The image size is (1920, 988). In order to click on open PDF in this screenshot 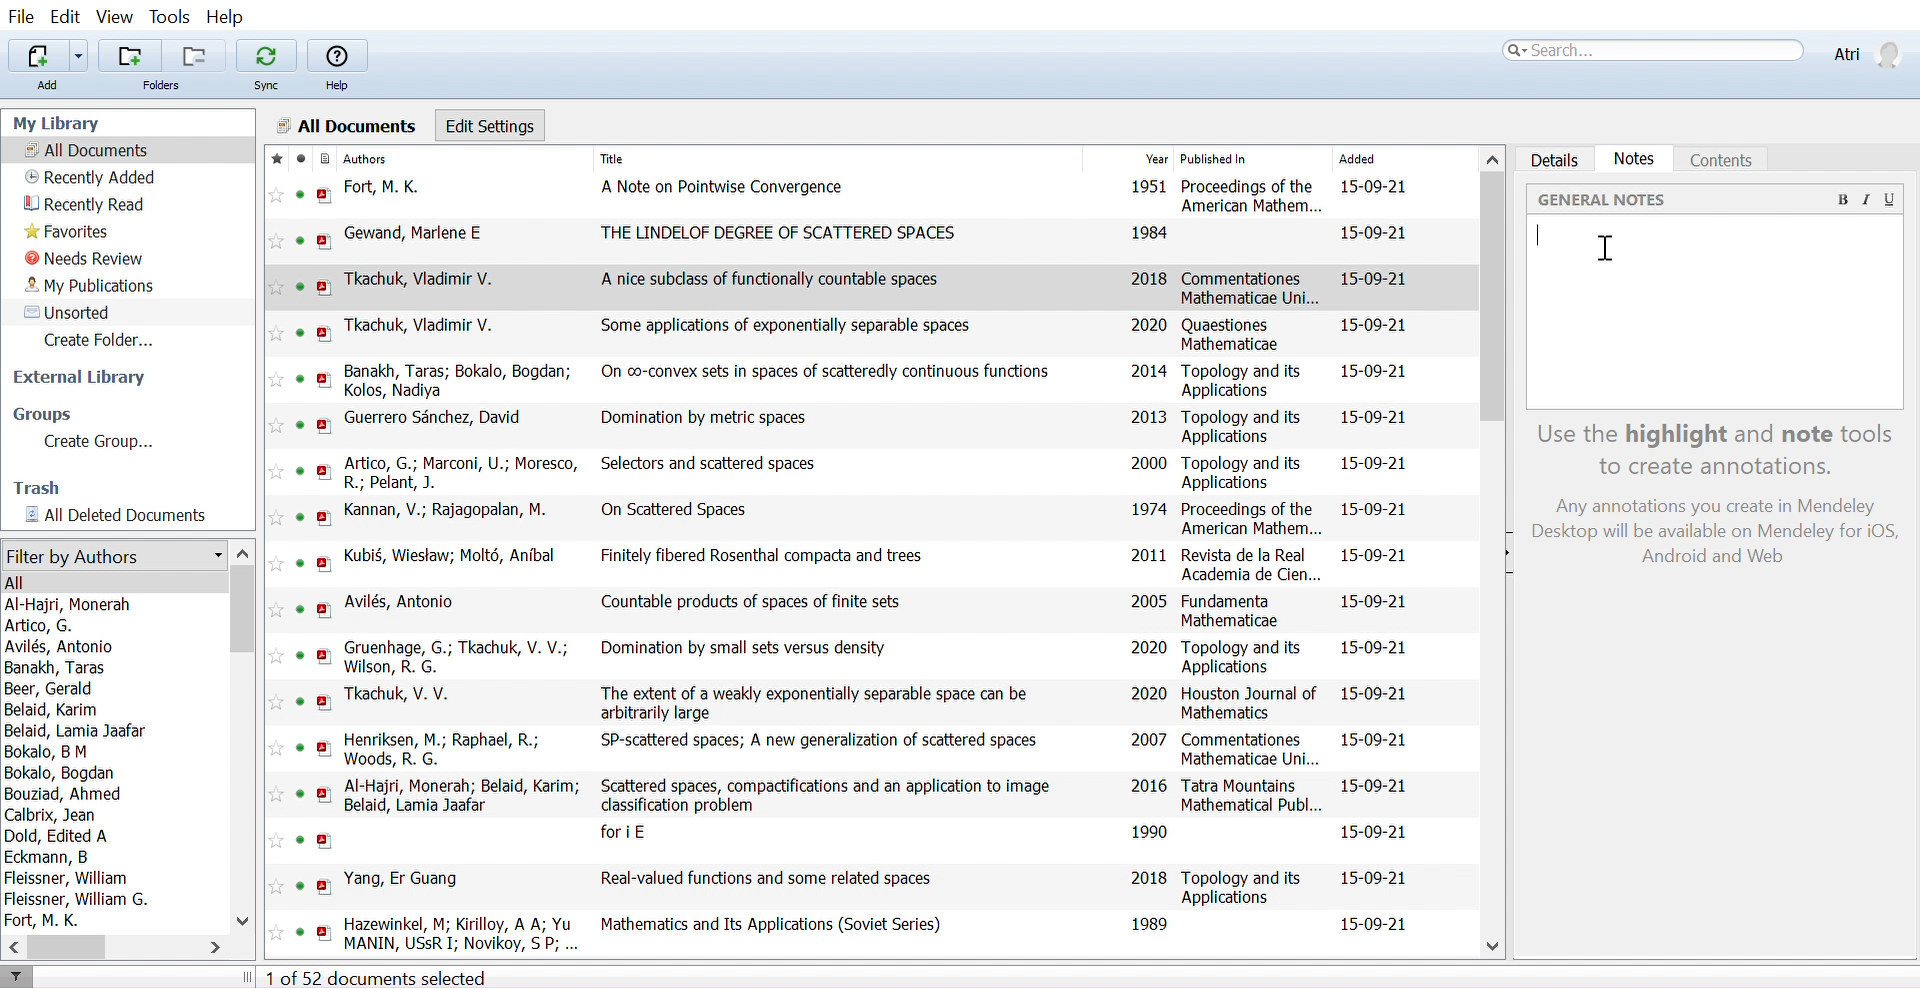, I will do `click(324, 242)`.